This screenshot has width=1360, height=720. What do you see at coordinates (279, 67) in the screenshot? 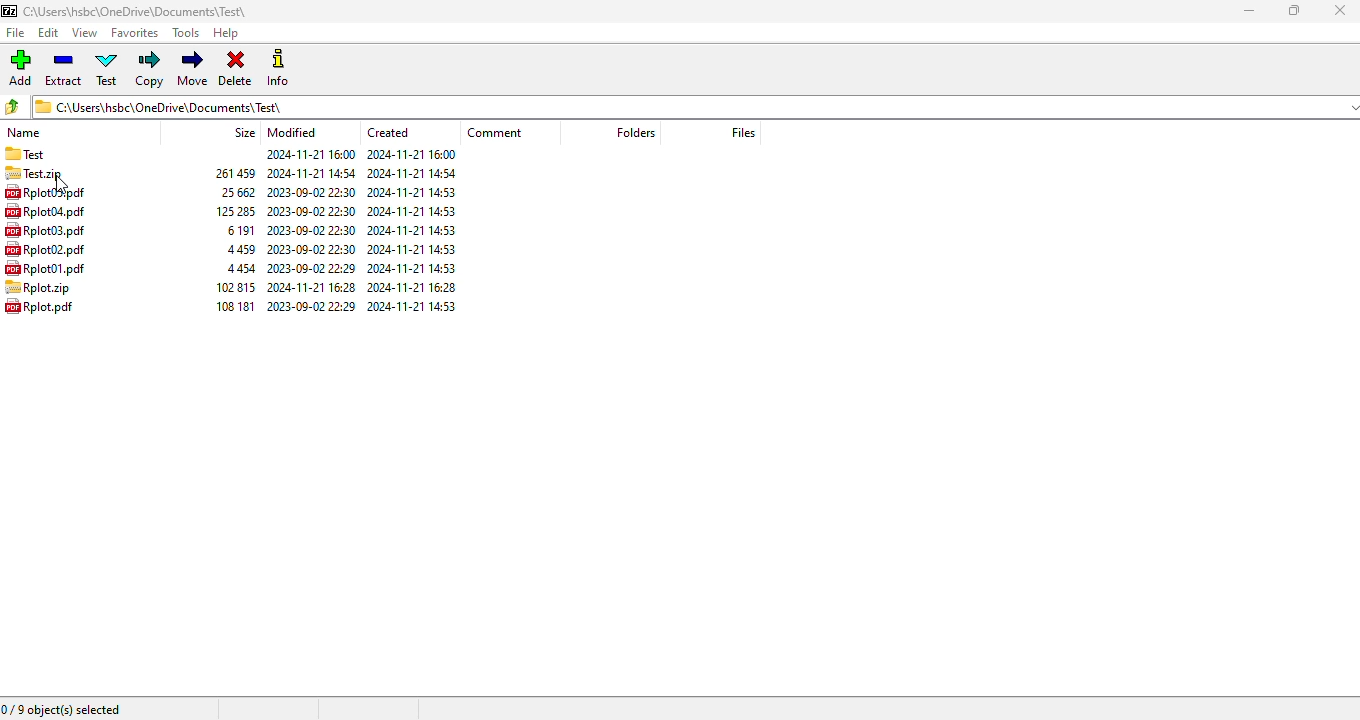
I see `info` at bounding box center [279, 67].